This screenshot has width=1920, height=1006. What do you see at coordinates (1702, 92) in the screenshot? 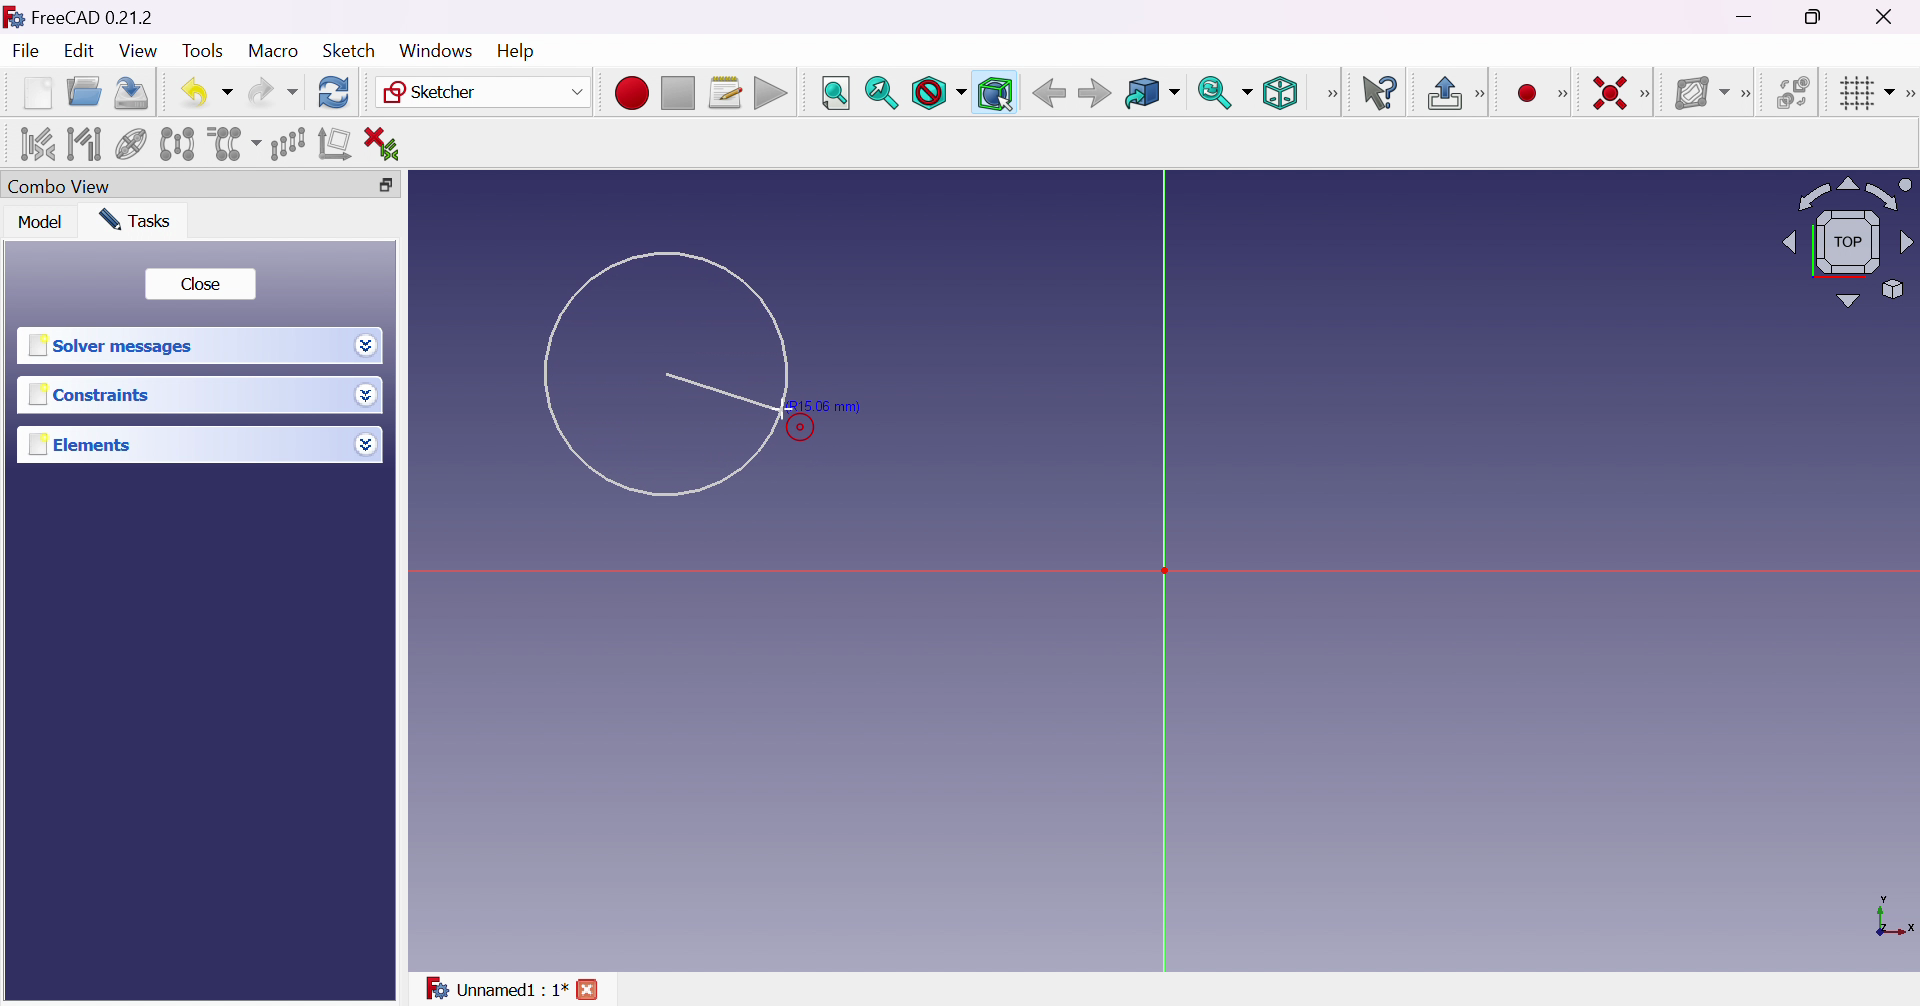
I see `Show/hide B-spline information layer` at bounding box center [1702, 92].